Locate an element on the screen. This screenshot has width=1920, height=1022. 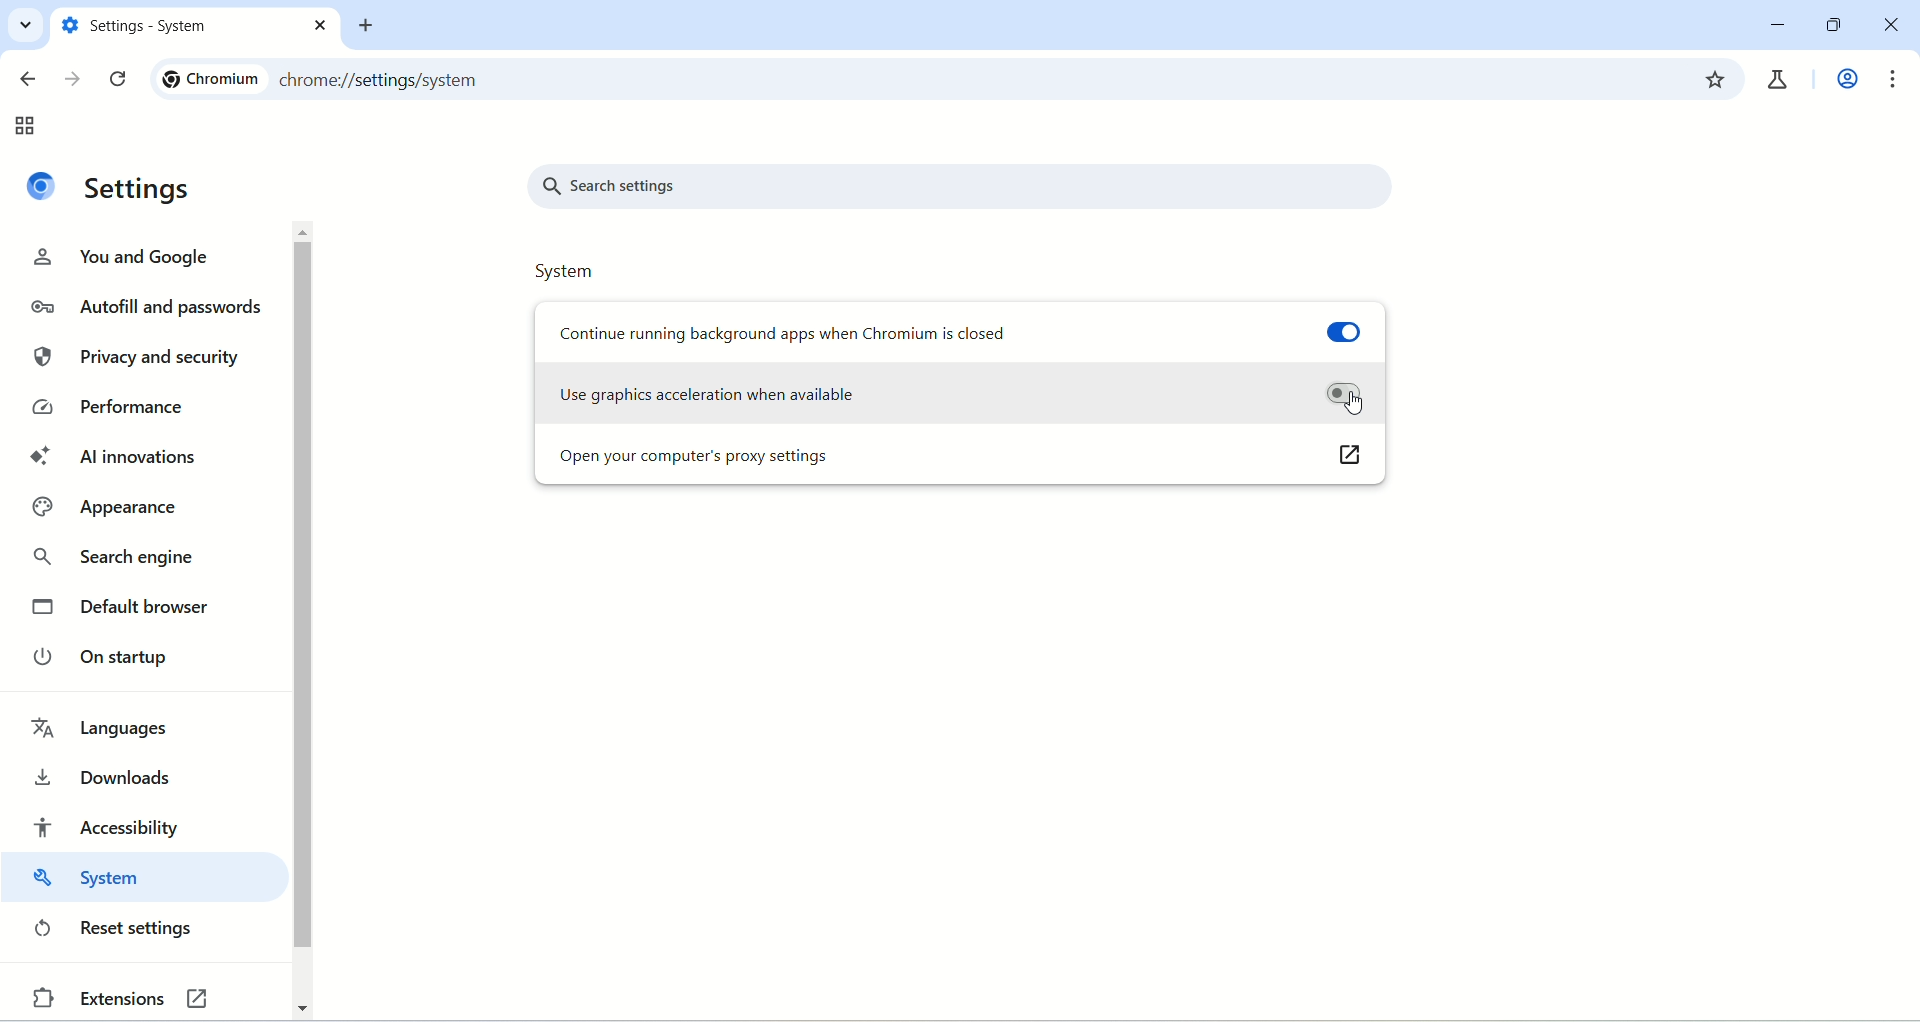
link is located at coordinates (1350, 463).